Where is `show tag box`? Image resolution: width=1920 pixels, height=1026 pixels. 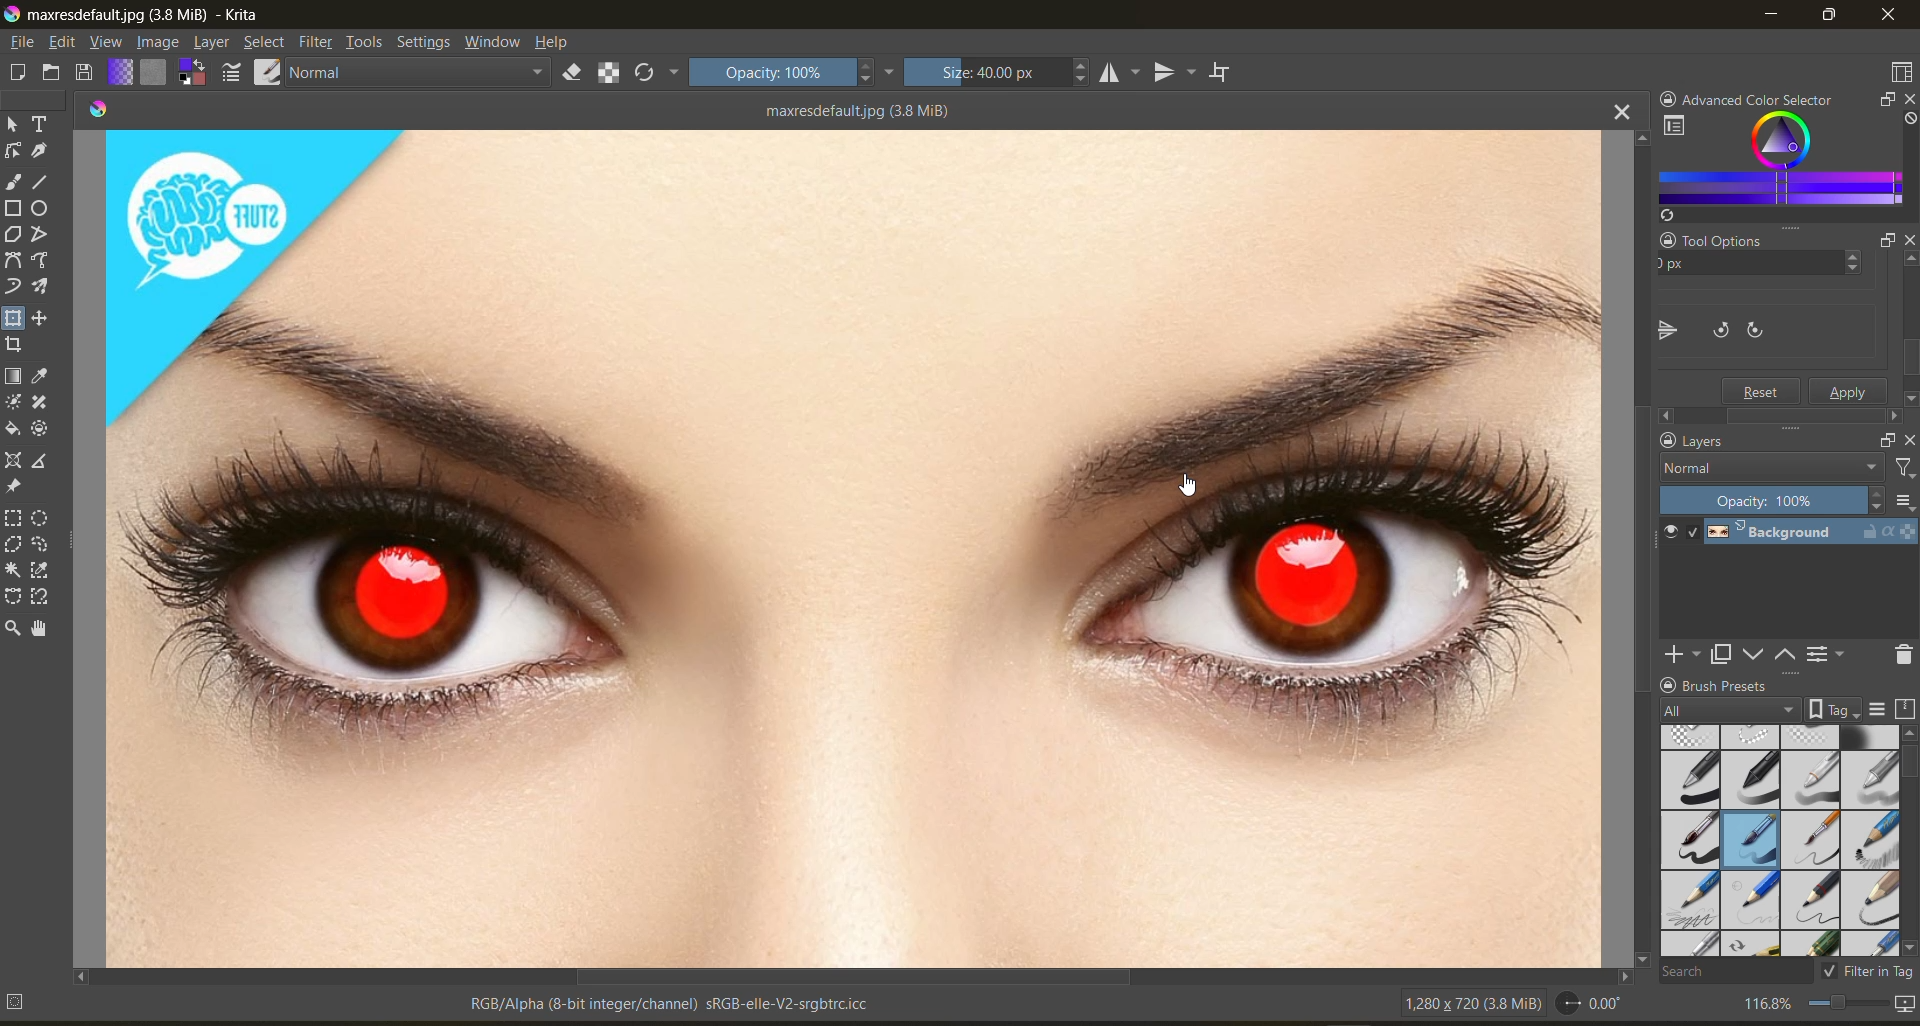
show tag box is located at coordinates (1835, 709).